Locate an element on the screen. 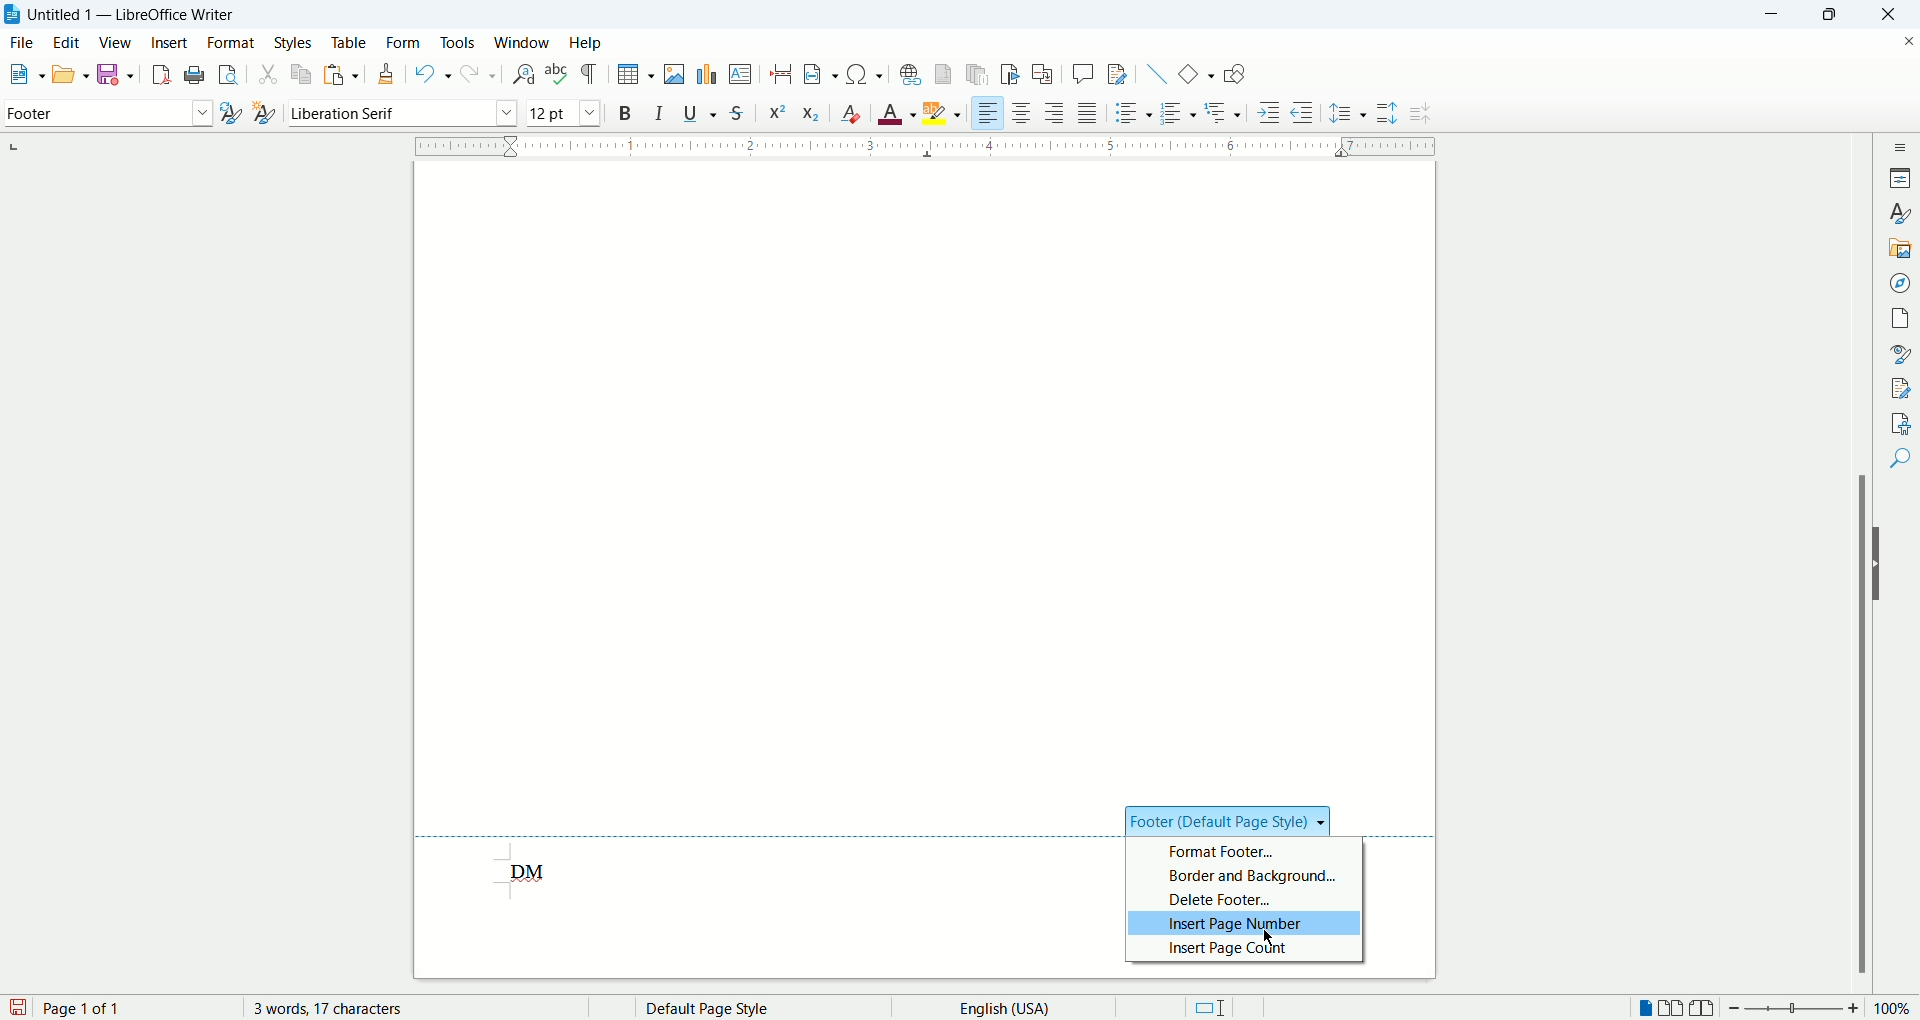 This screenshot has height=1020, width=1920. subscript is located at coordinates (812, 115).